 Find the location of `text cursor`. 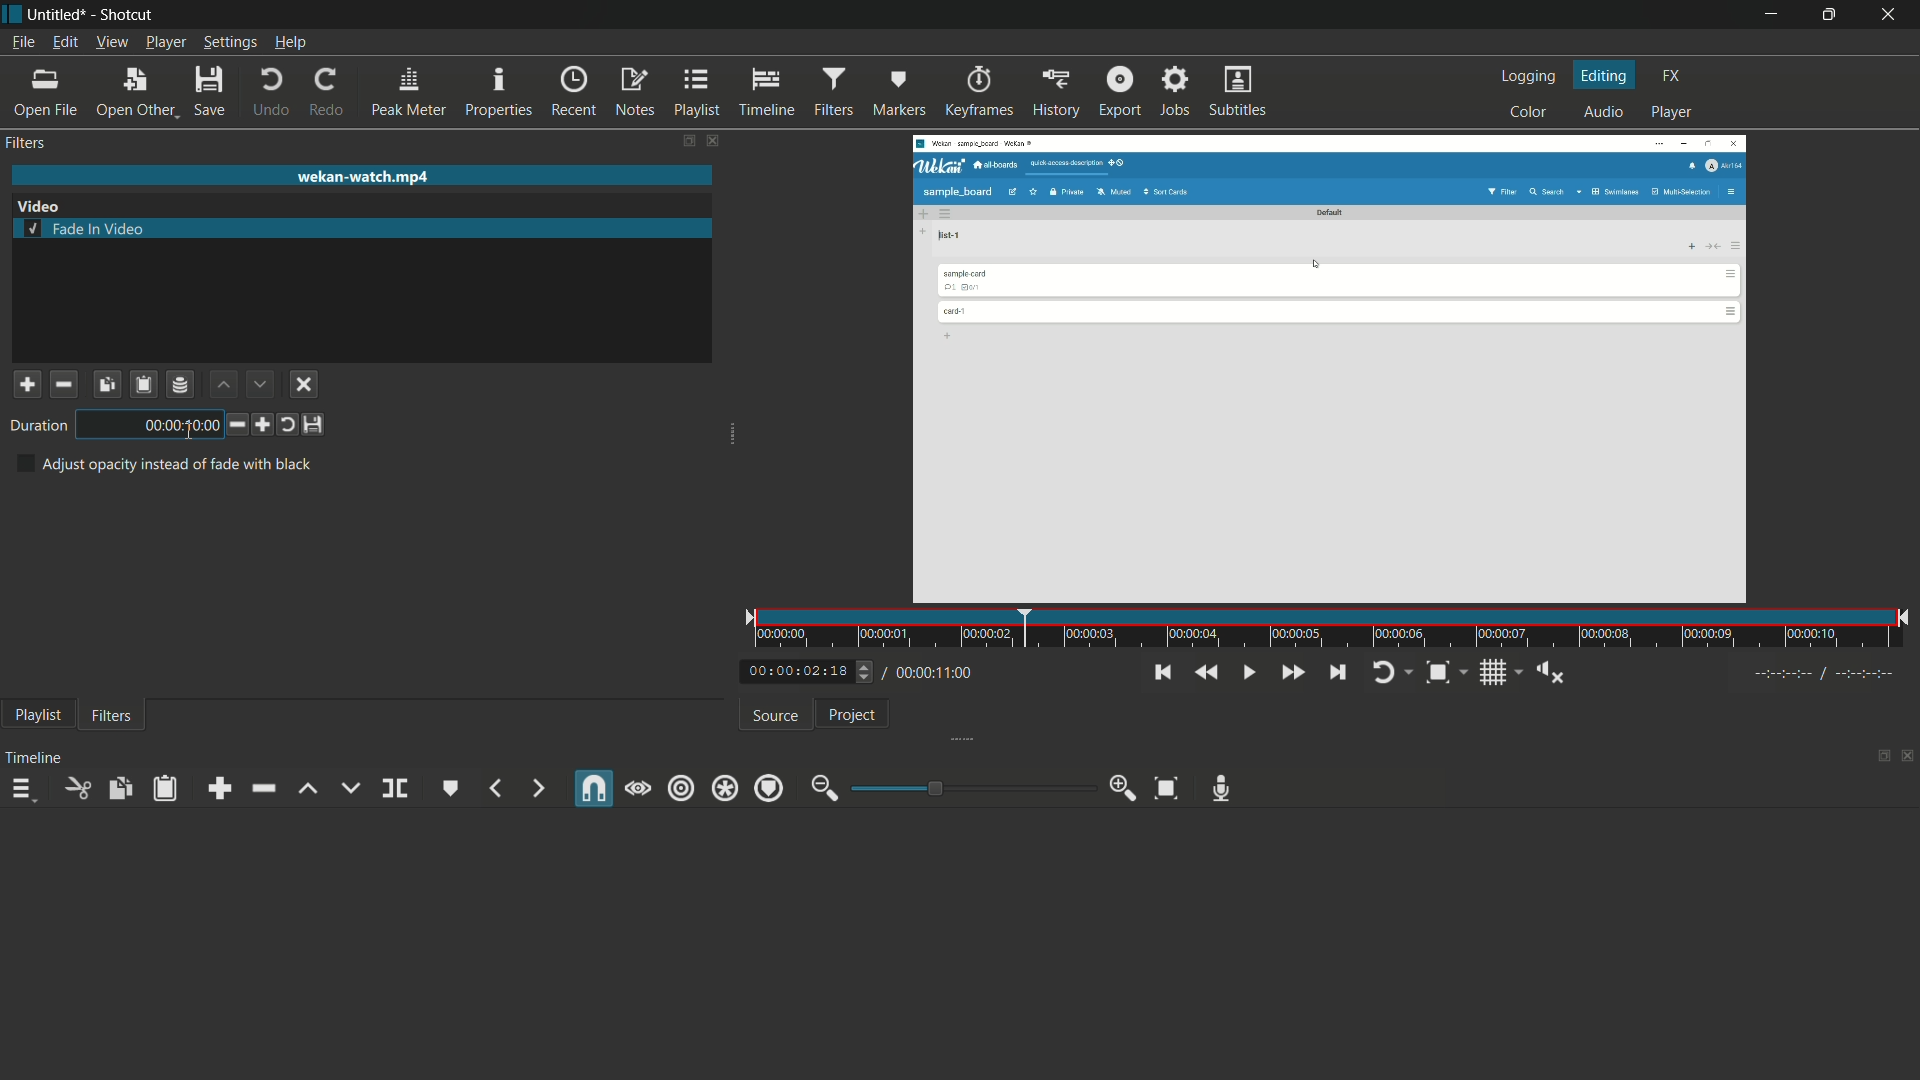

text cursor is located at coordinates (194, 426).